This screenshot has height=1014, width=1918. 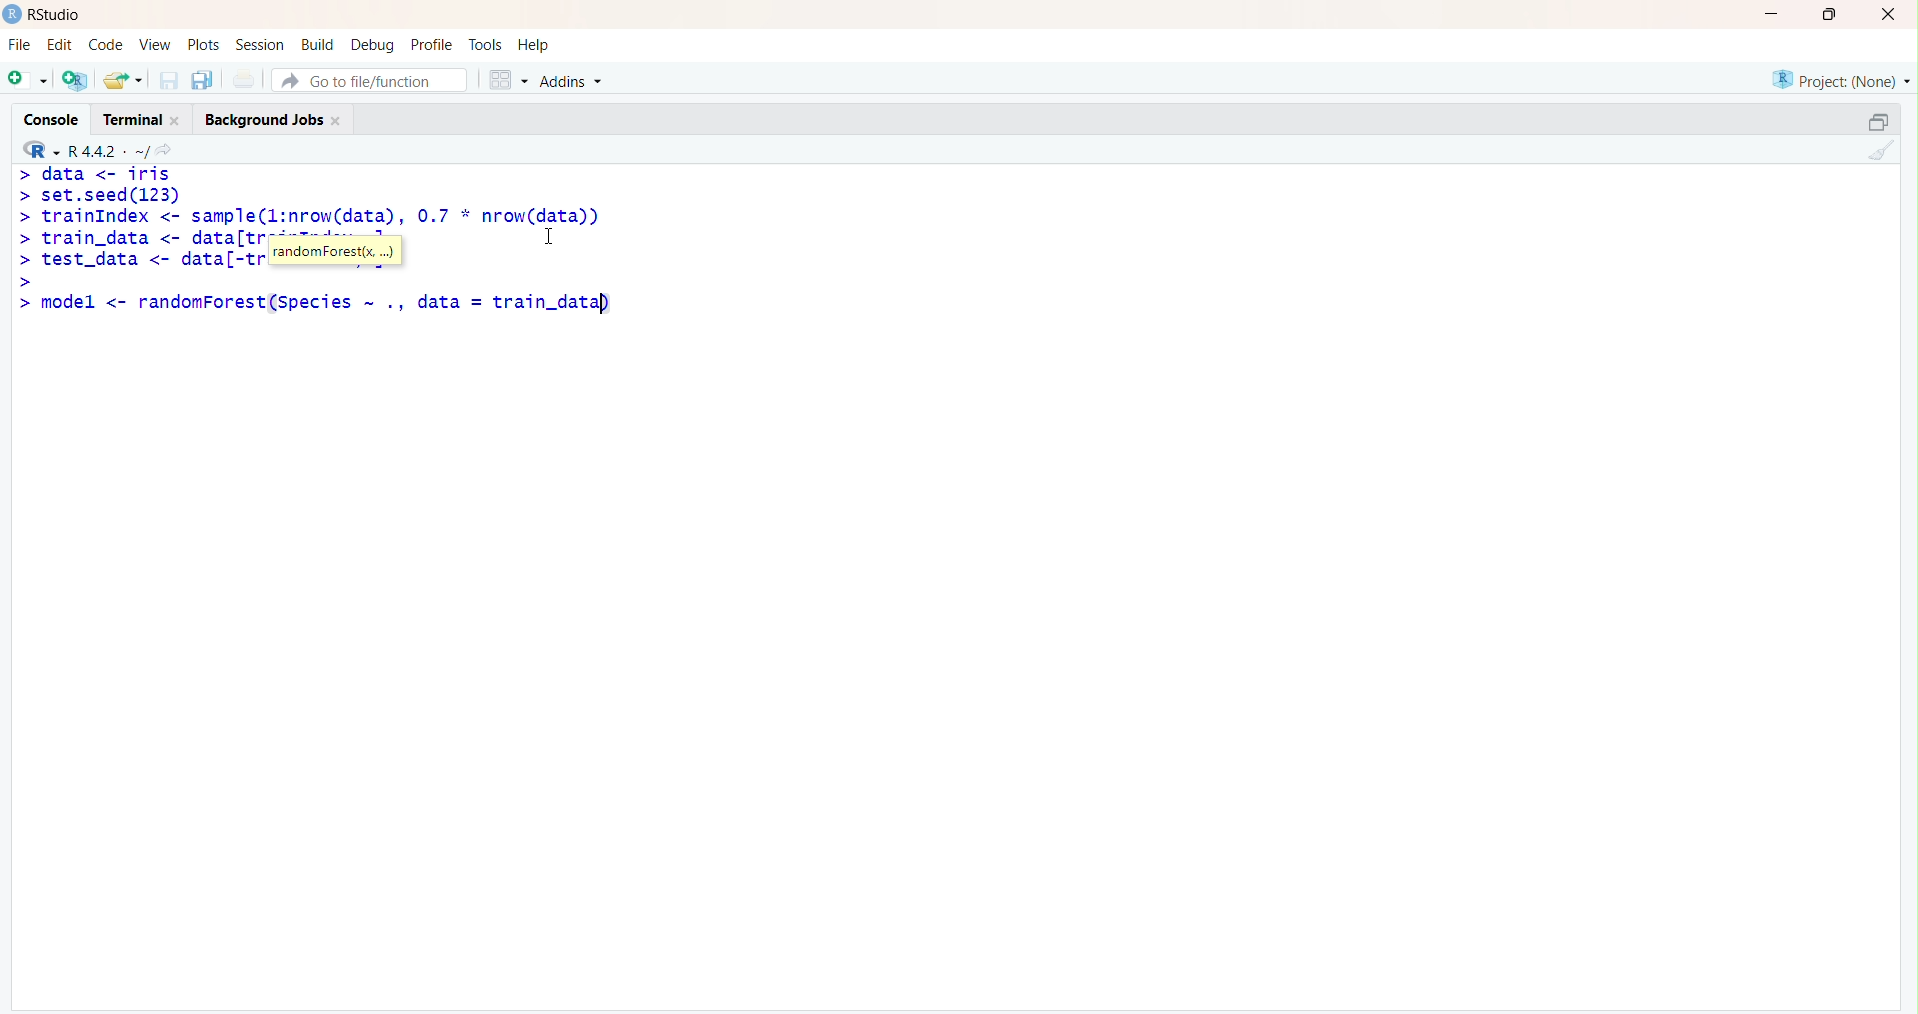 What do you see at coordinates (200, 77) in the screenshot?
I see `Save all open documents (Ctrl + Alt + S)` at bounding box center [200, 77].